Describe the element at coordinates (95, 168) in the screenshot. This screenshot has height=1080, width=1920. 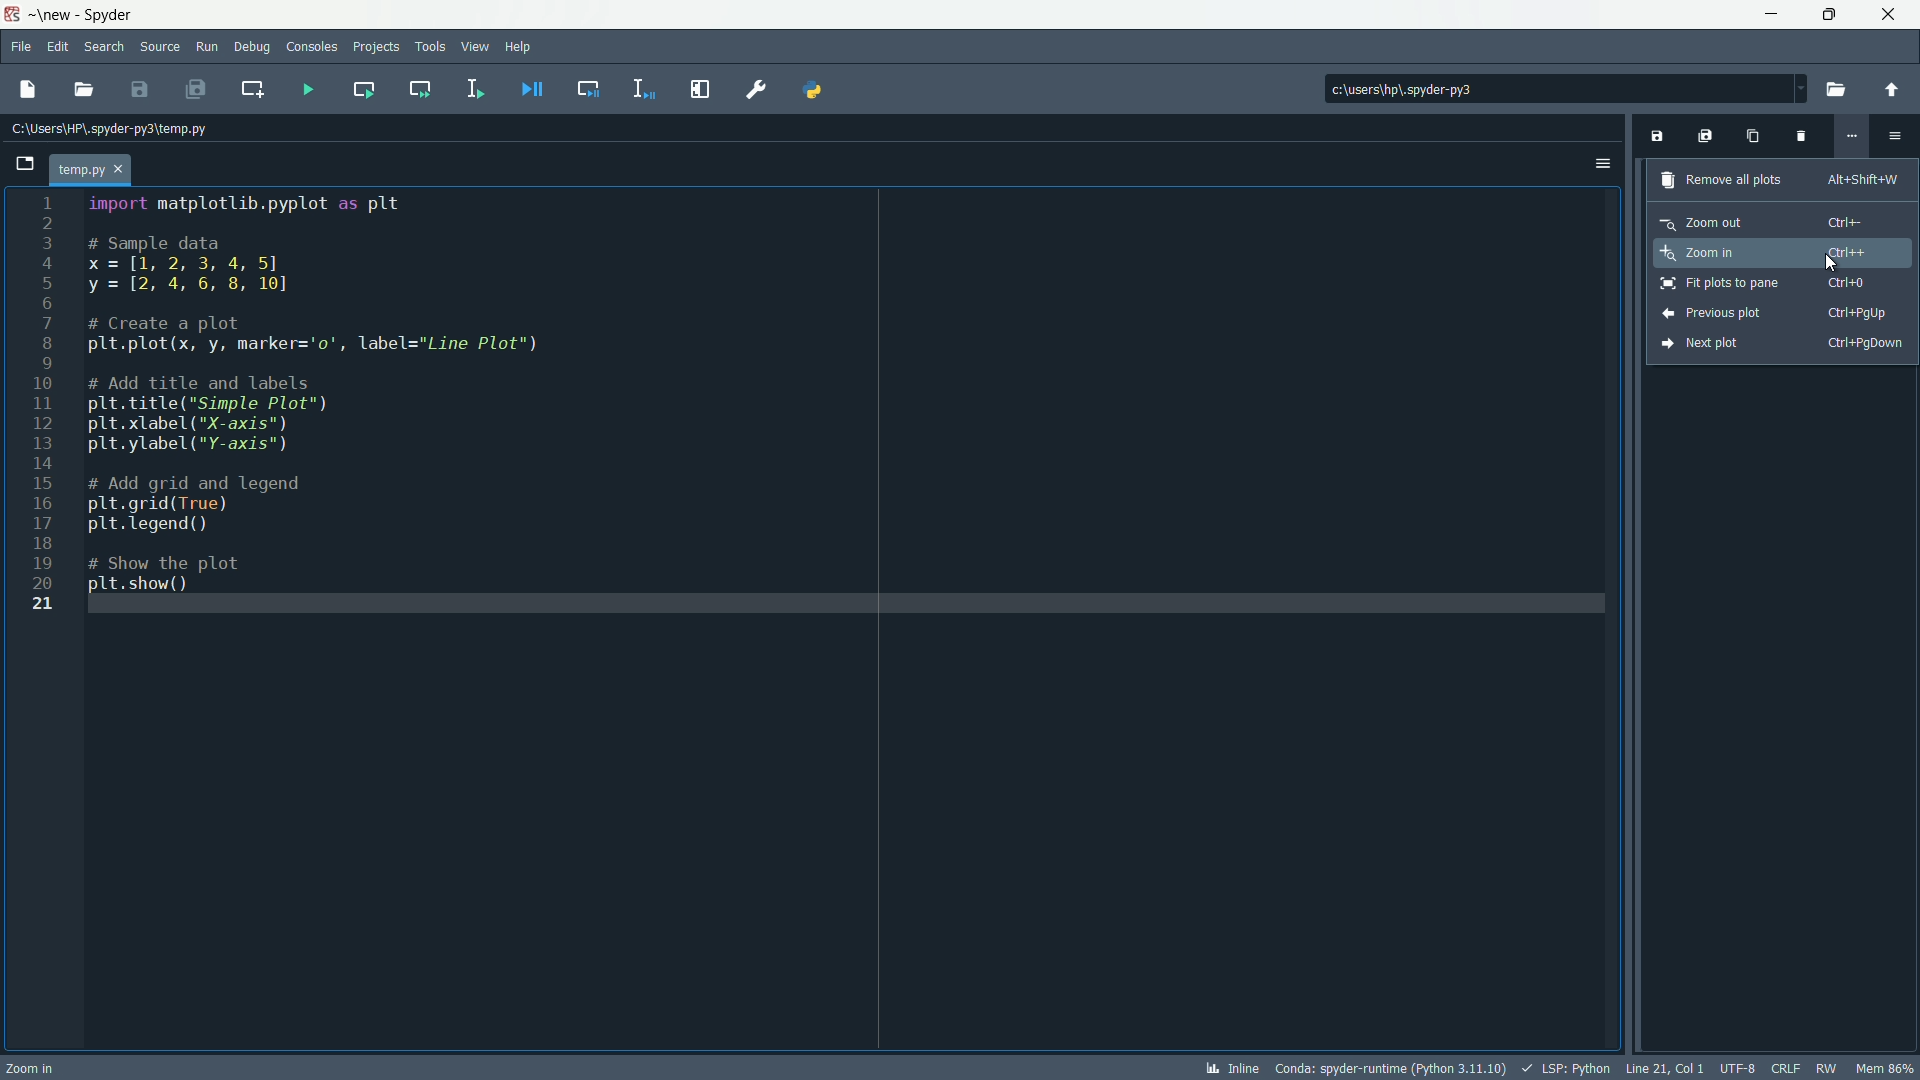
I see `file name` at that location.